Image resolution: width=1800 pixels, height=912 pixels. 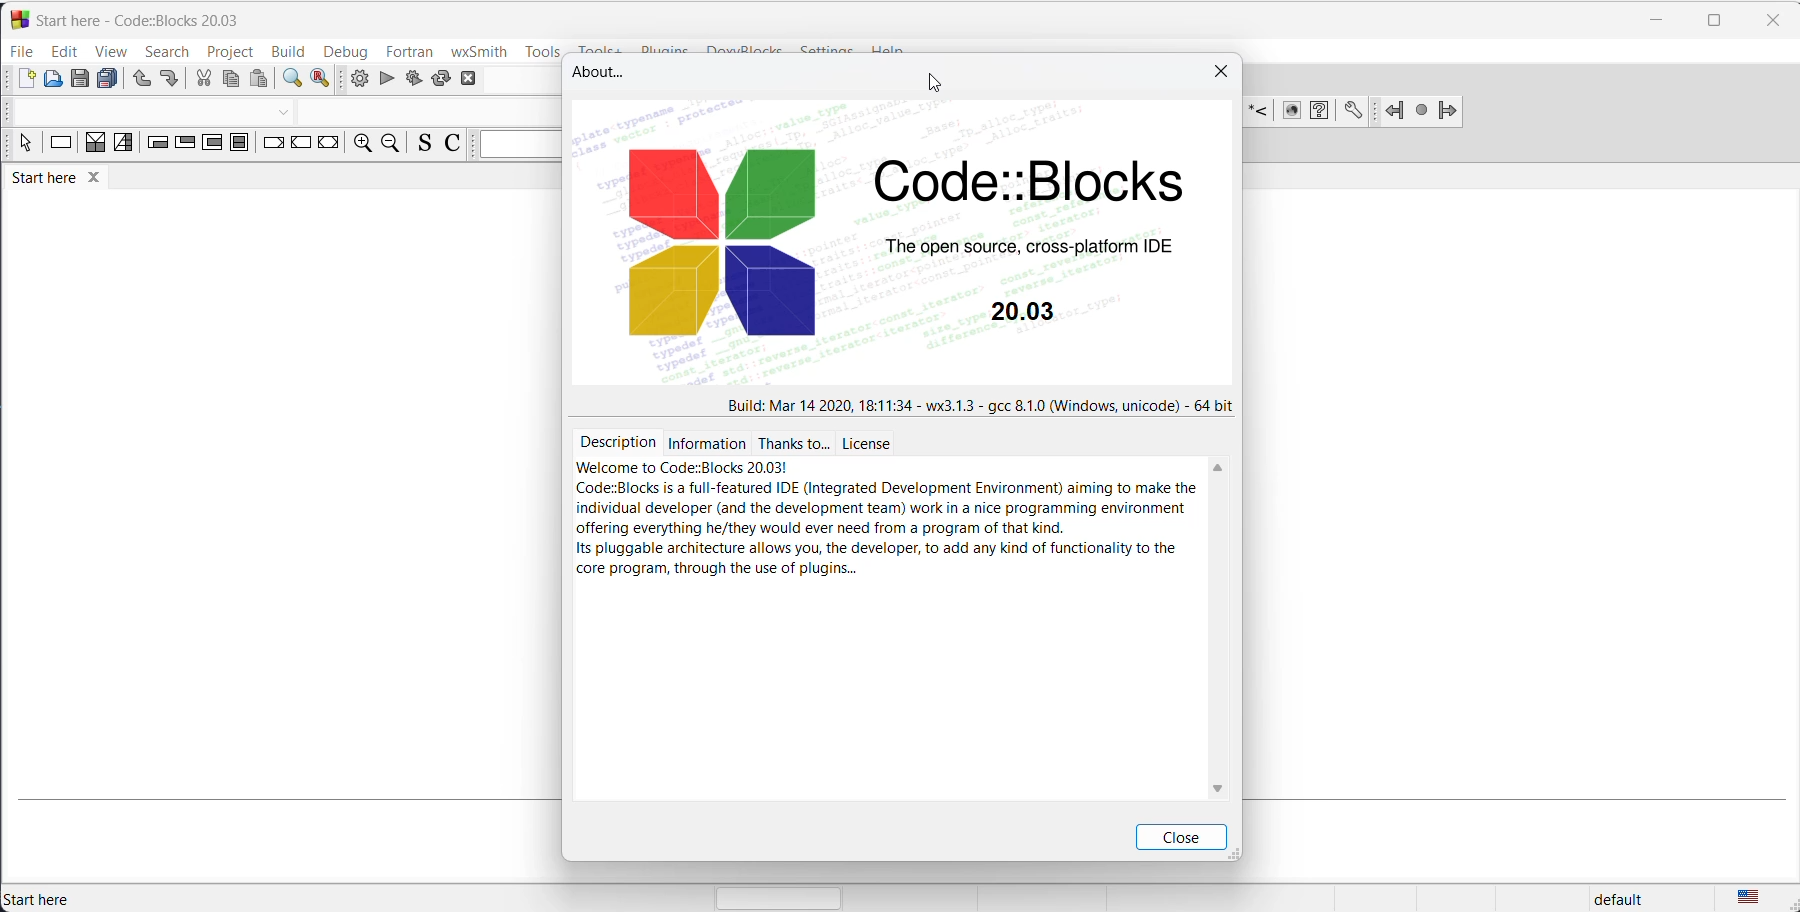 I want to click on find, so click(x=291, y=81).